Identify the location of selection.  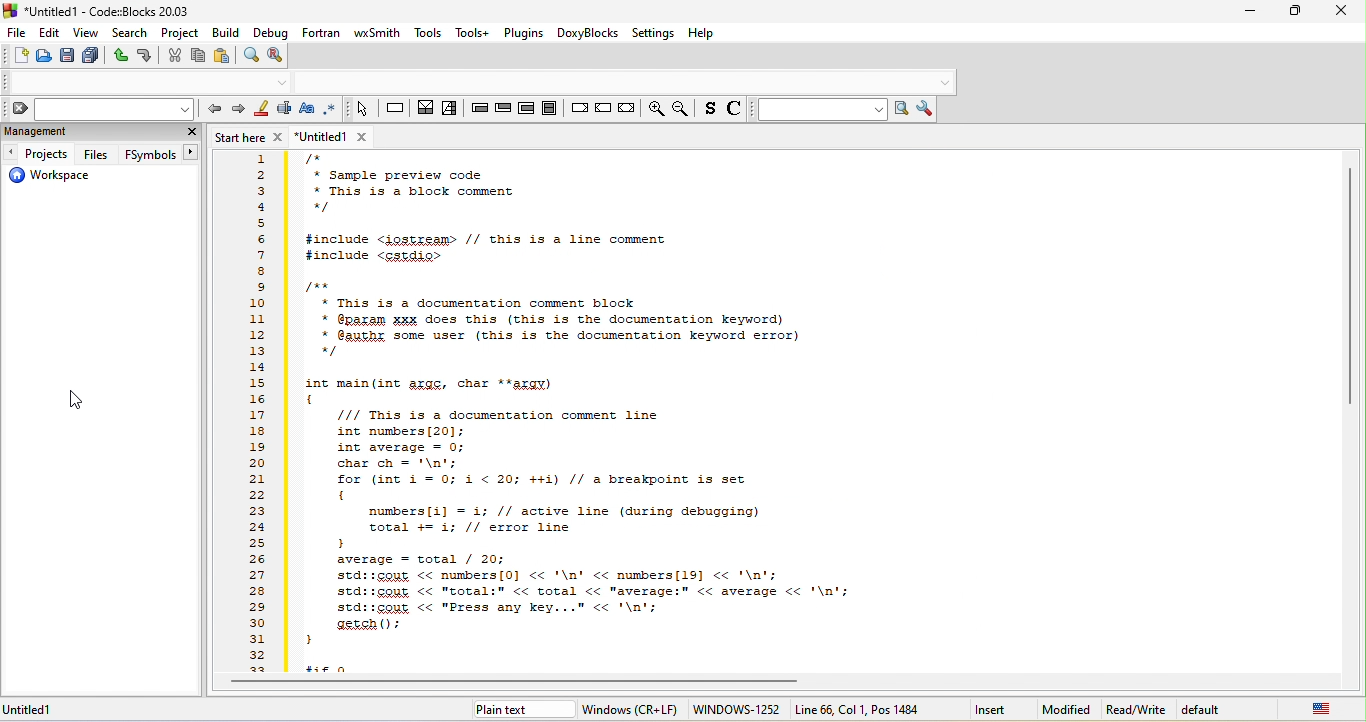
(452, 111).